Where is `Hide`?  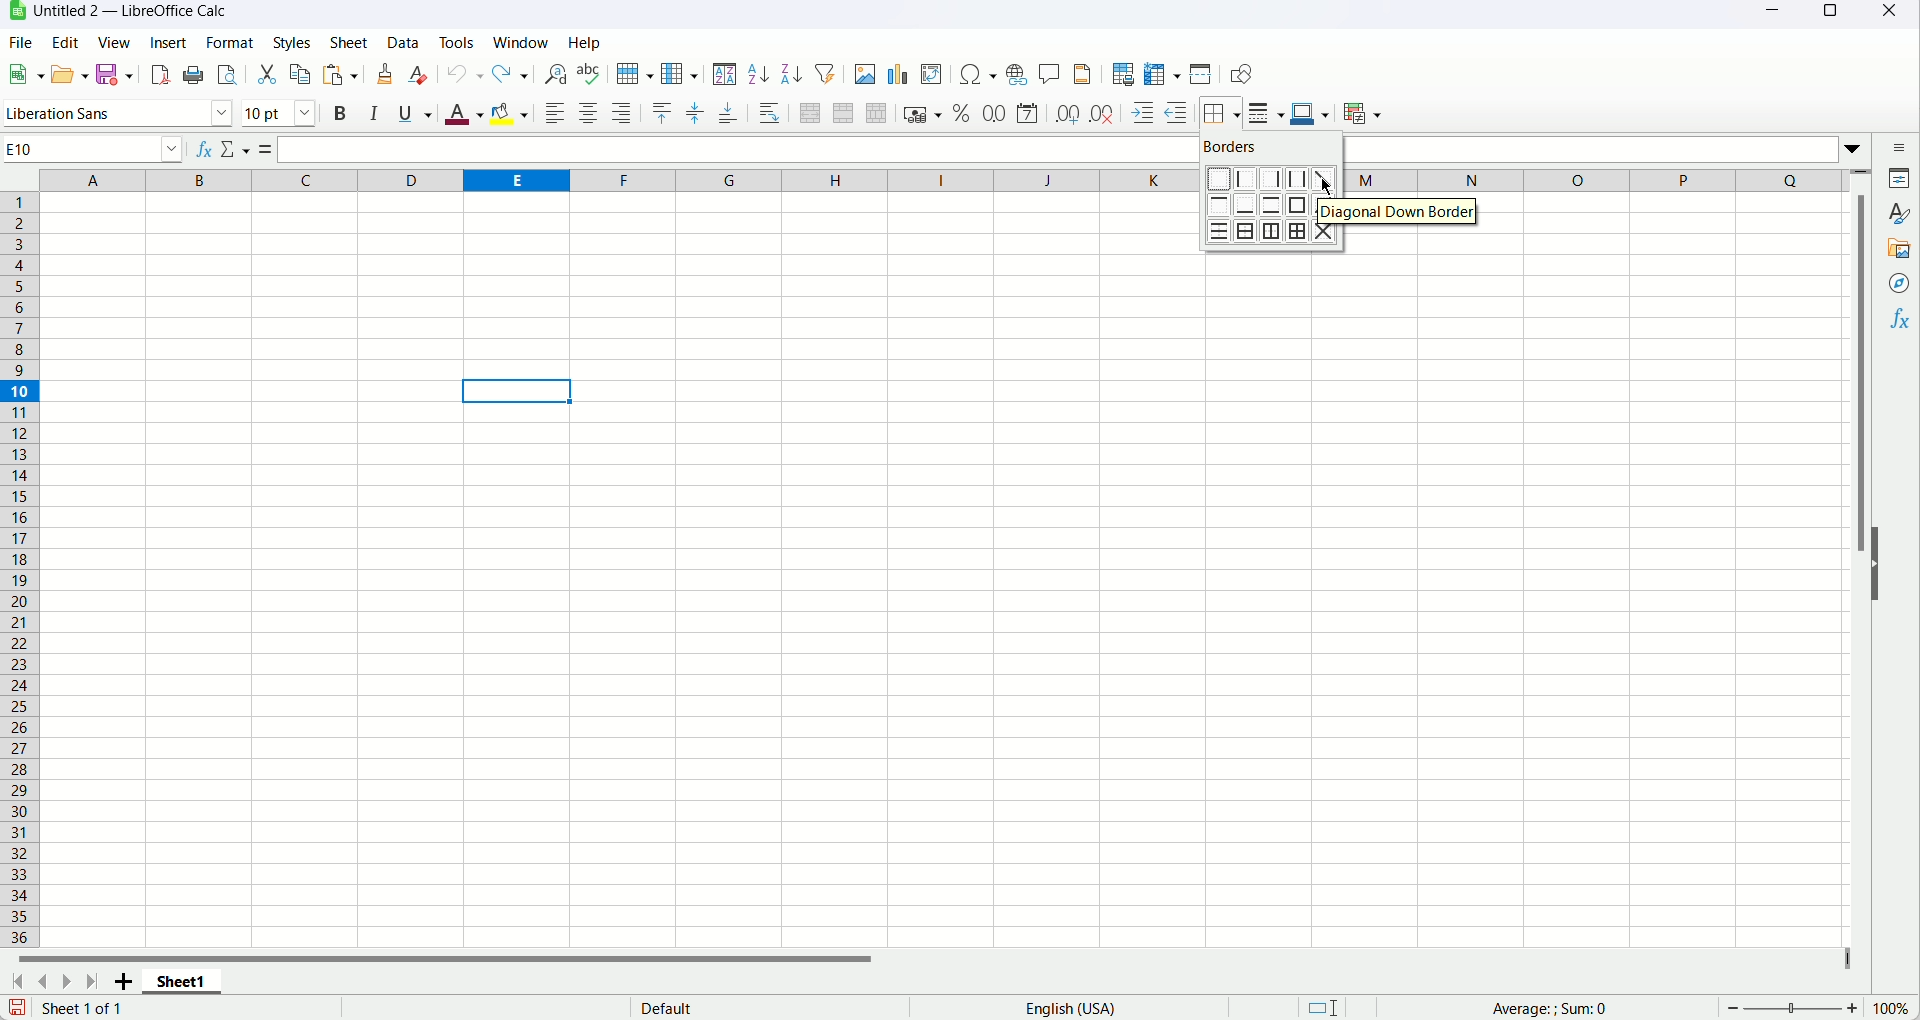 Hide is located at coordinates (1884, 563).